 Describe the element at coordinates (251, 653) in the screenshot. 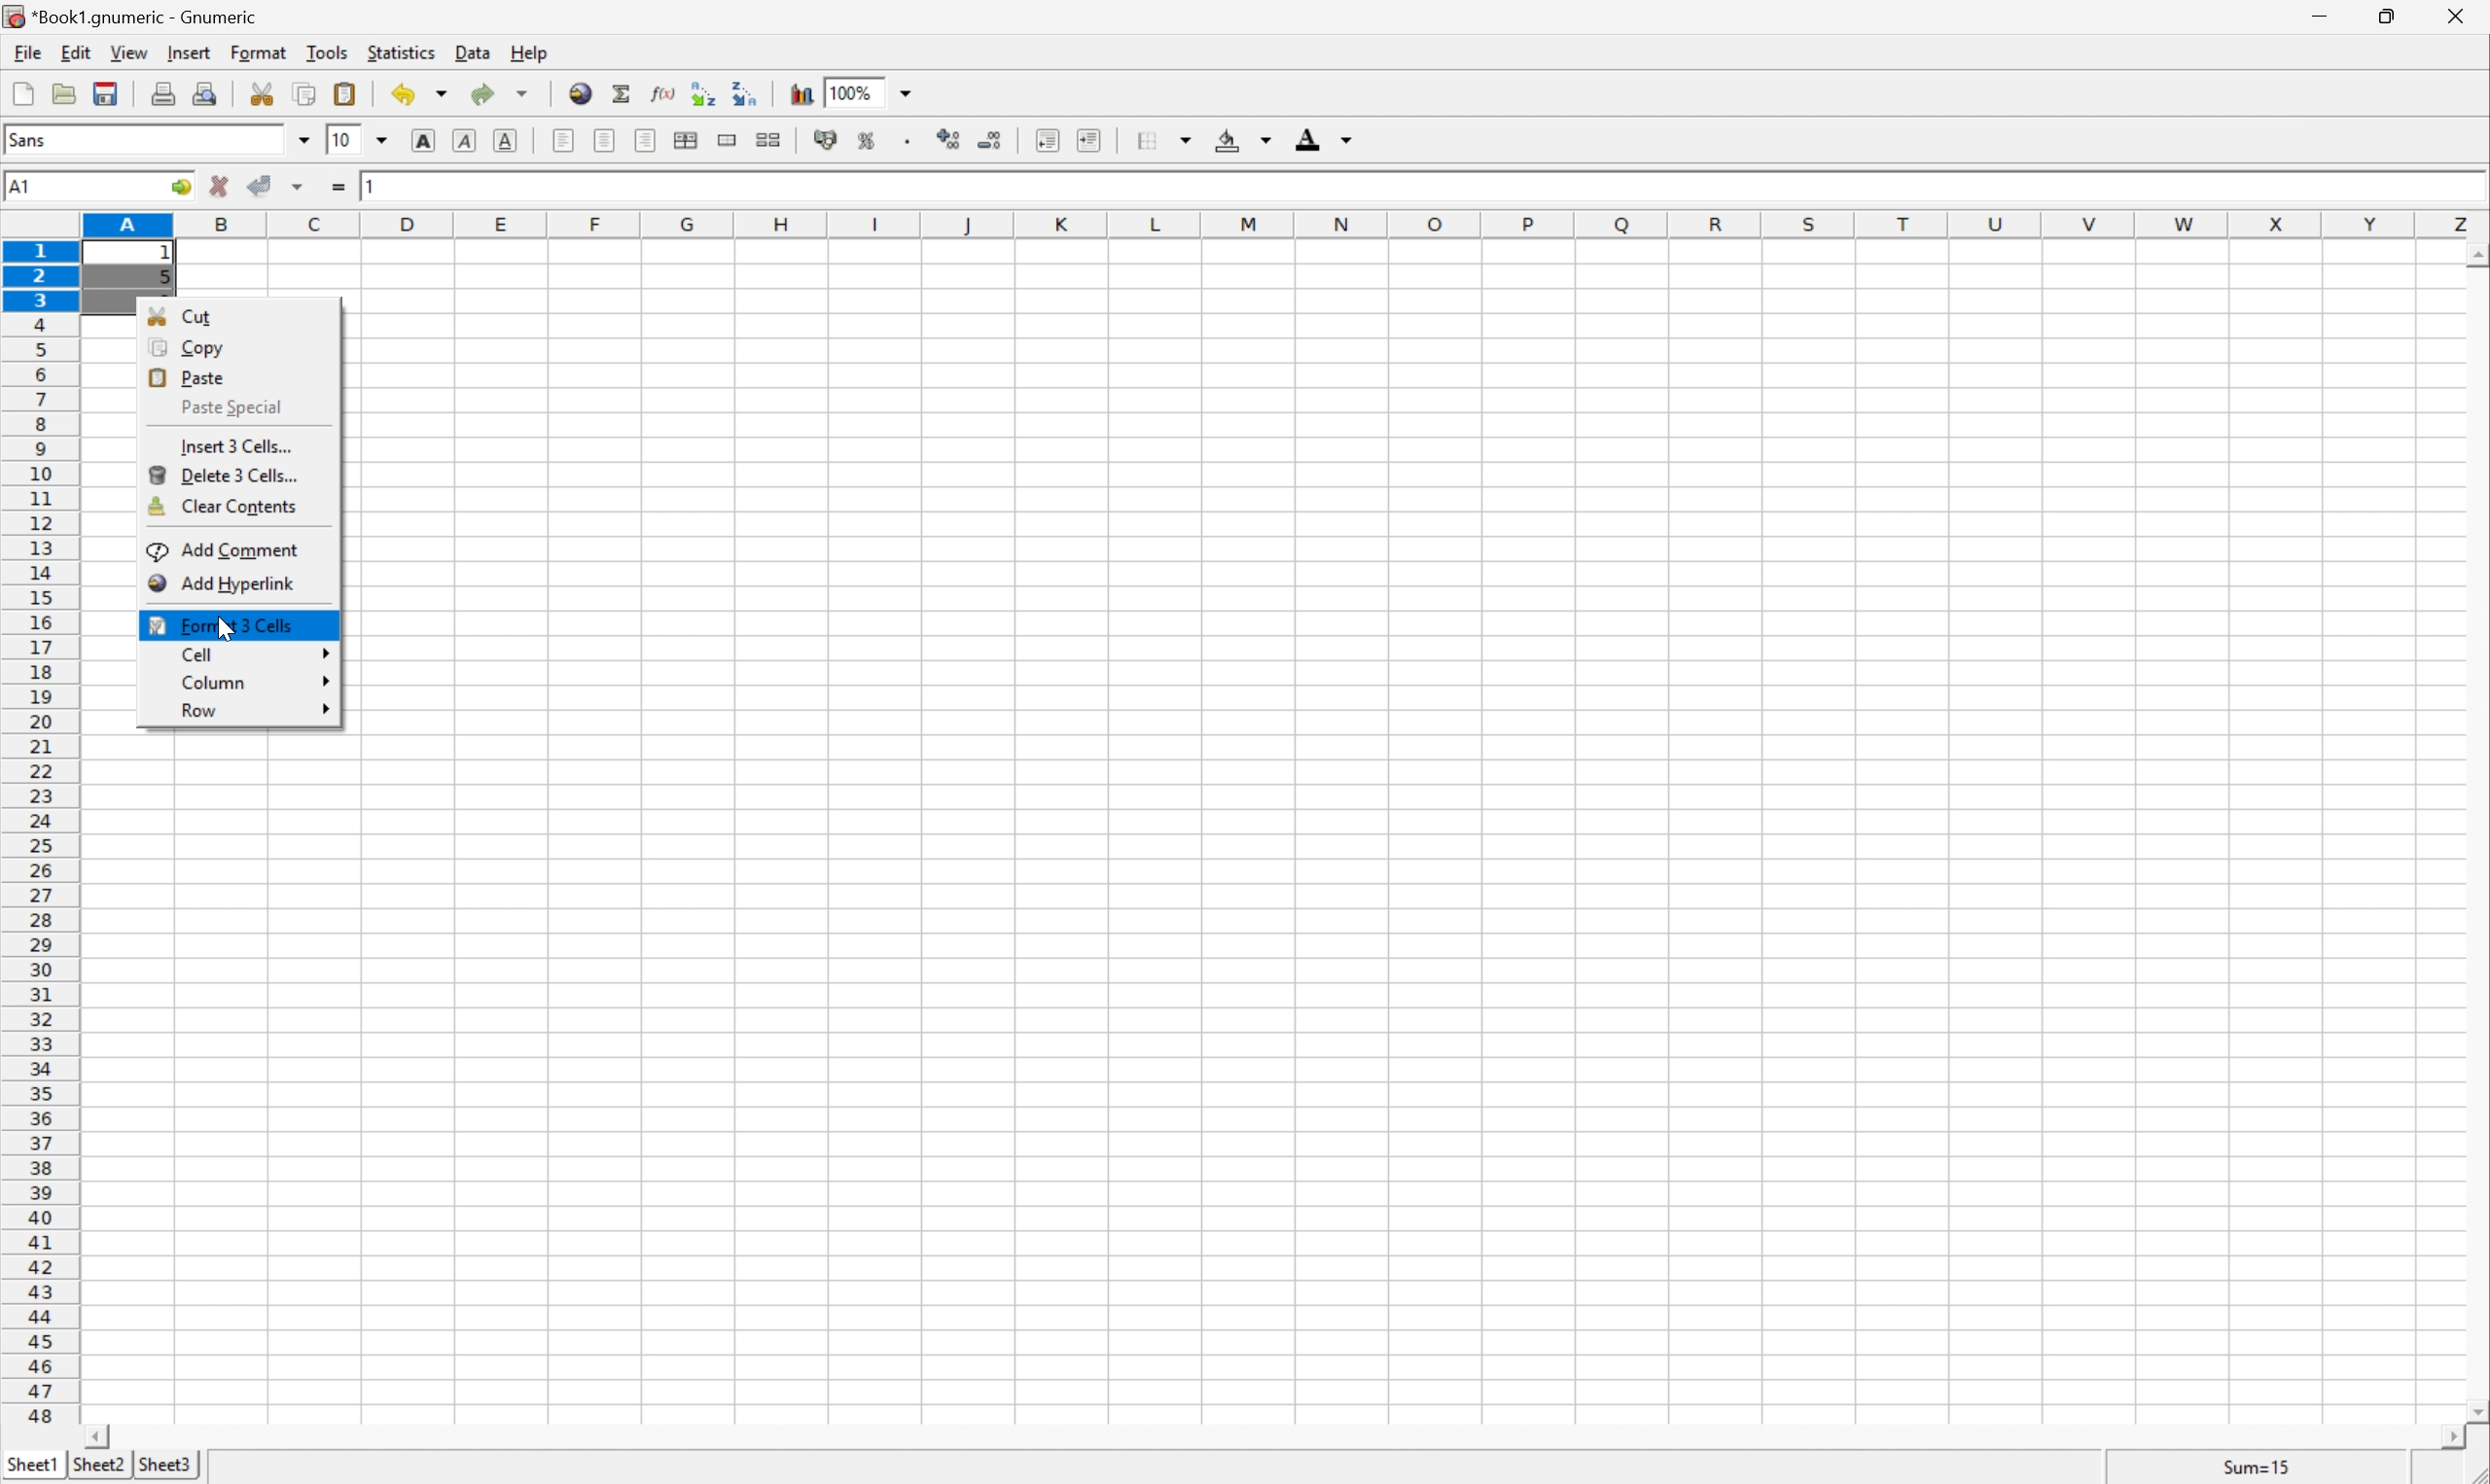

I see `cell` at that location.